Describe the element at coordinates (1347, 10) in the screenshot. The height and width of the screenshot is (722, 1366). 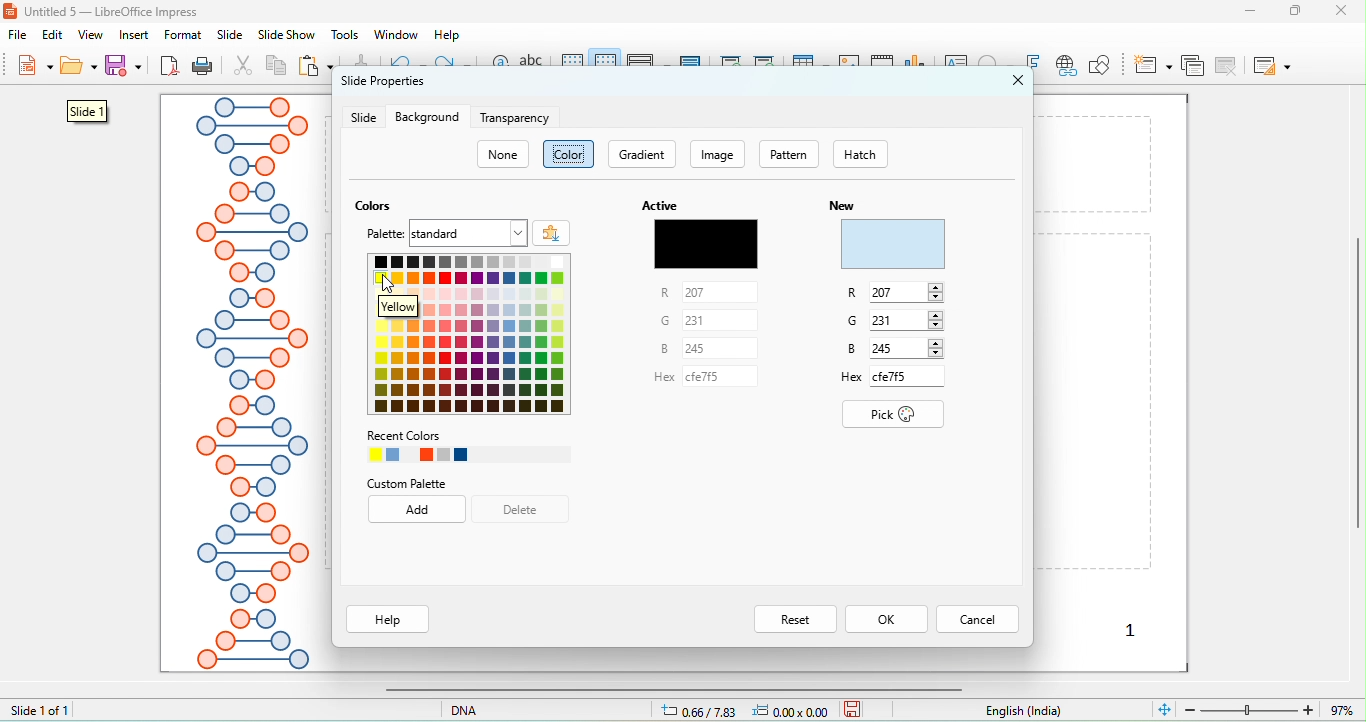
I see `close` at that location.